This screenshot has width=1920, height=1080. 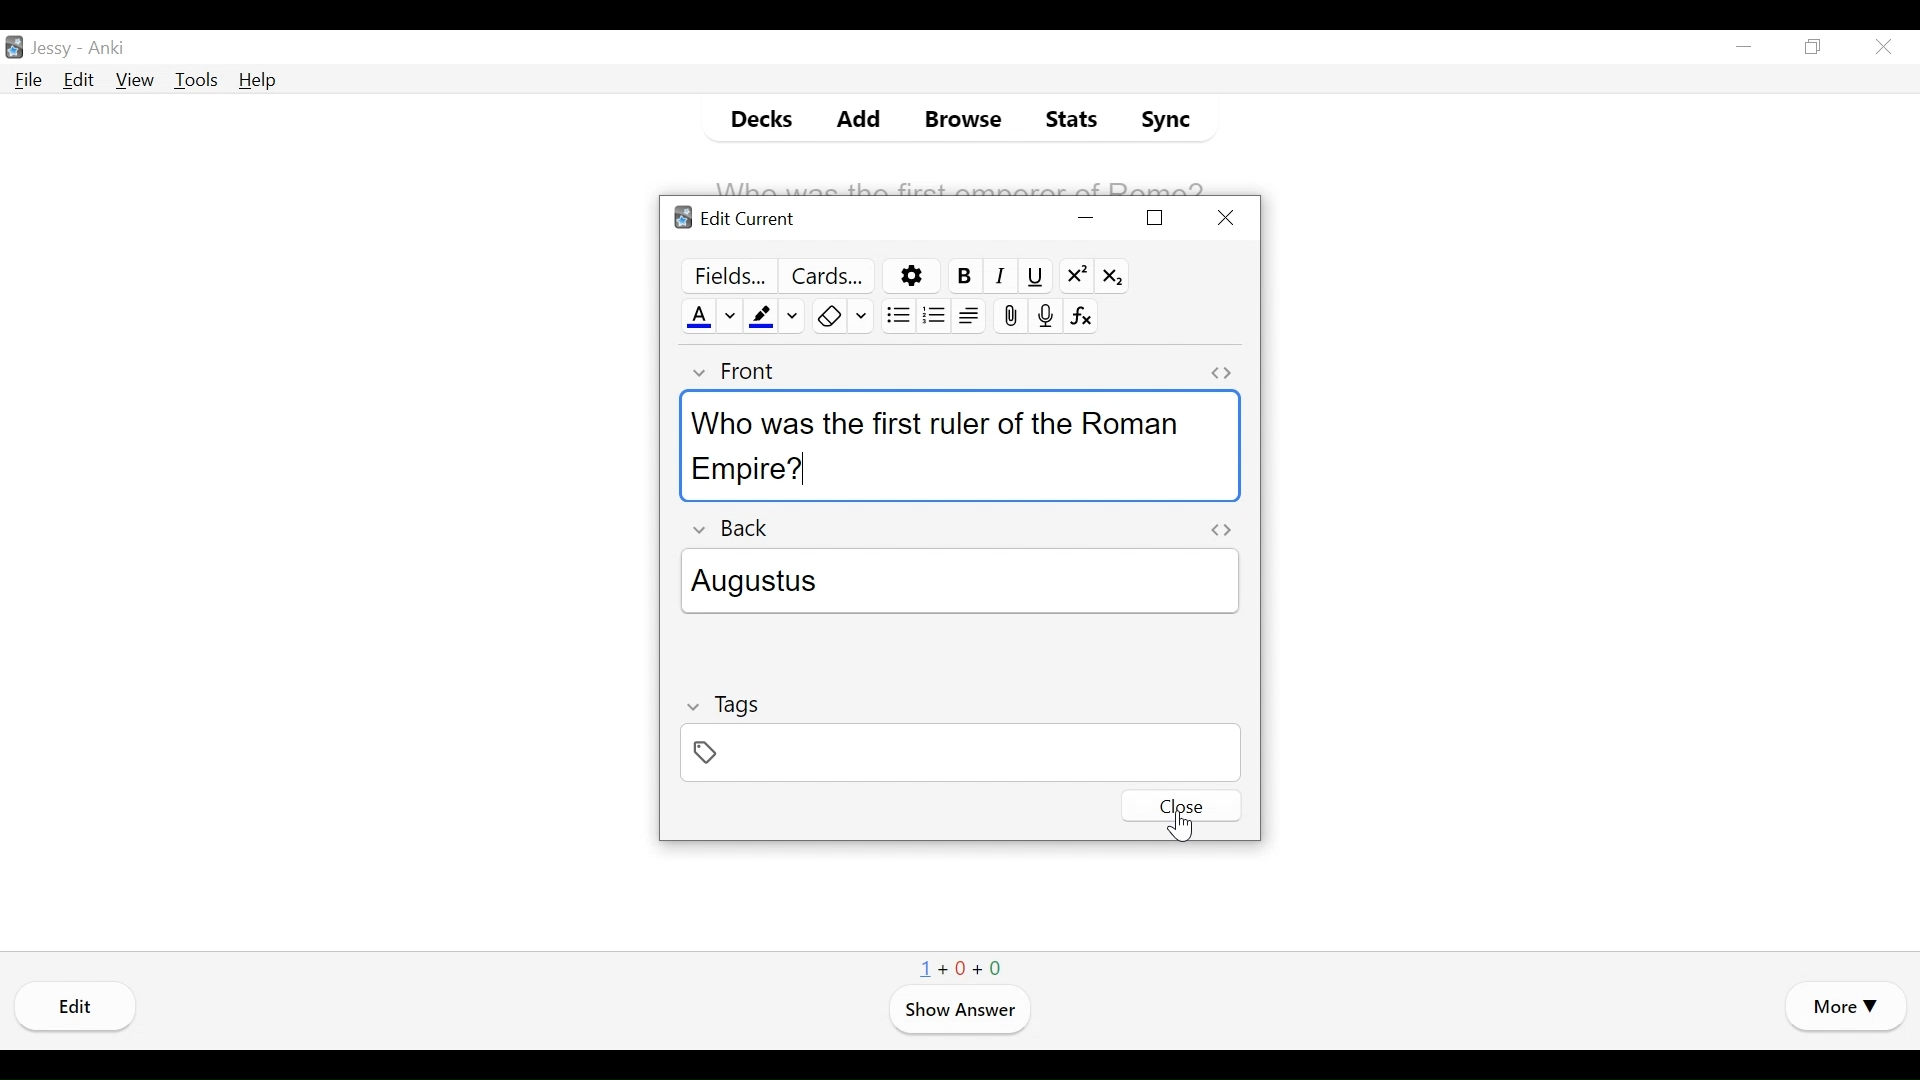 I want to click on Restore, so click(x=1153, y=218).